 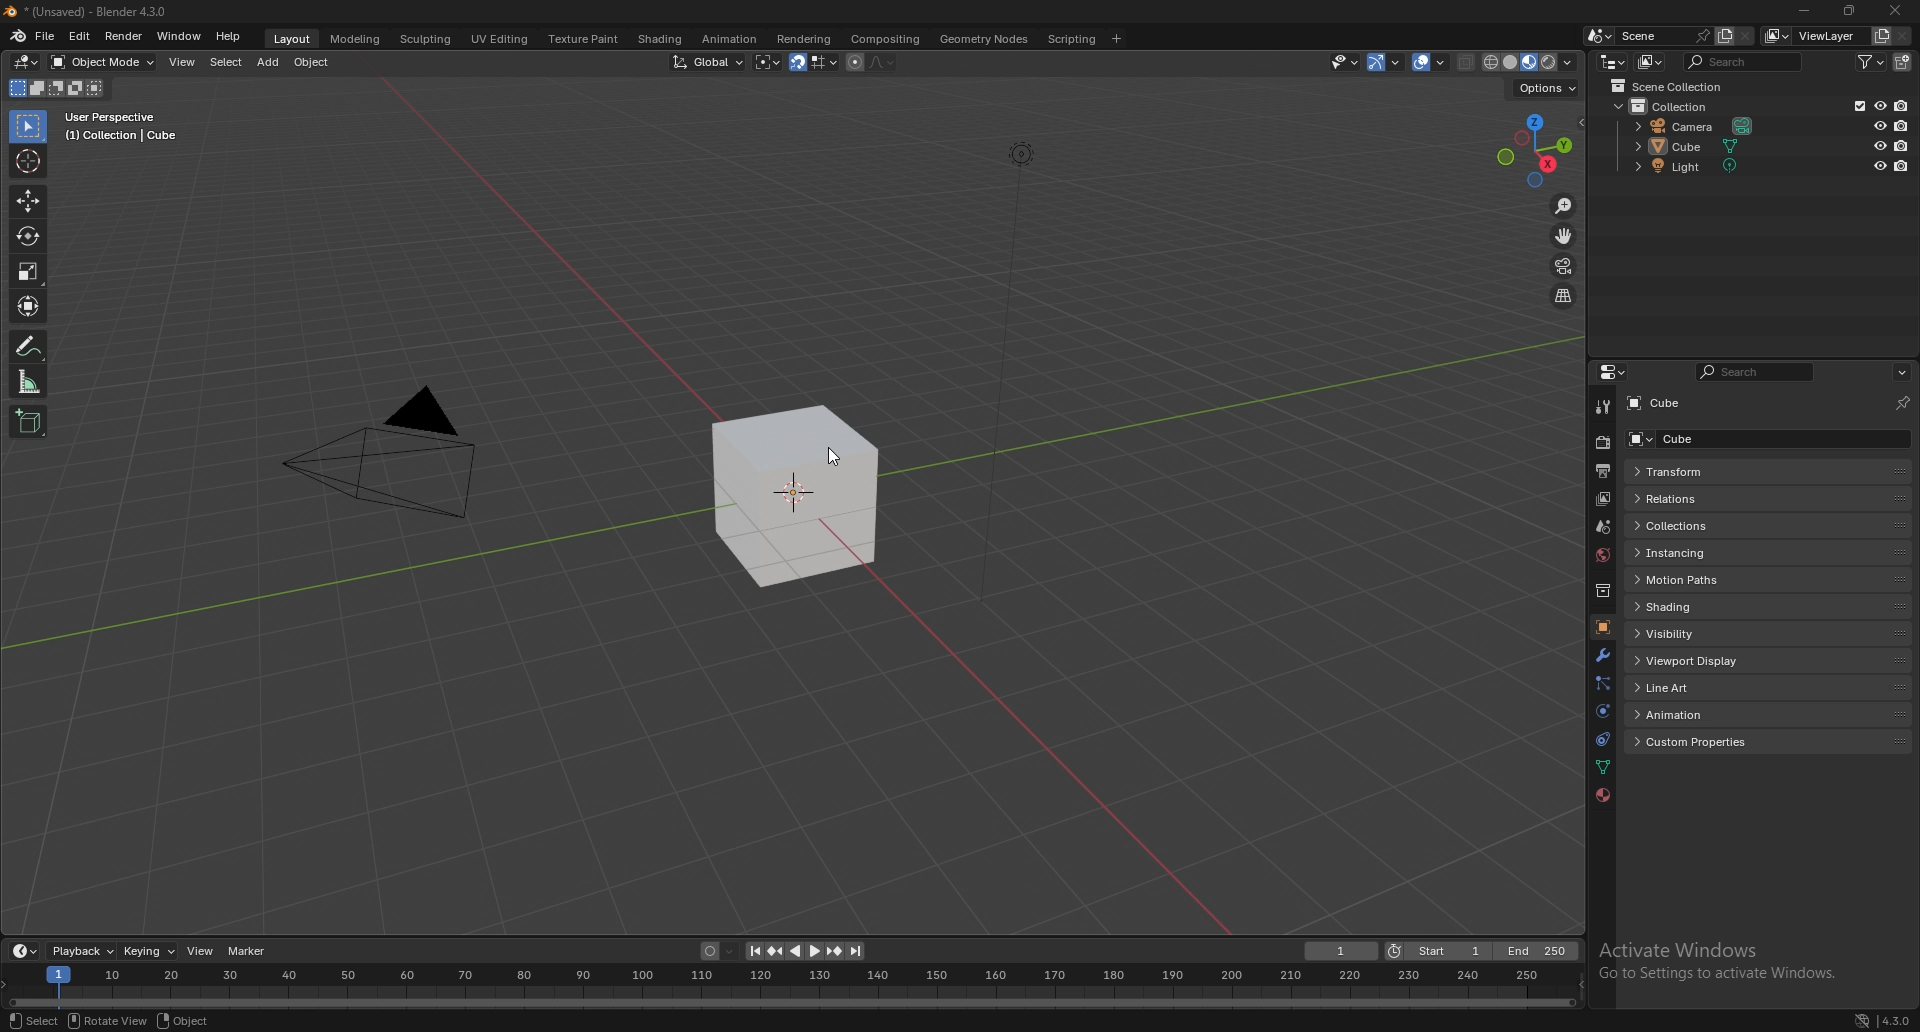 What do you see at coordinates (1863, 1021) in the screenshot?
I see `network` at bounding box center [1863, 1021].